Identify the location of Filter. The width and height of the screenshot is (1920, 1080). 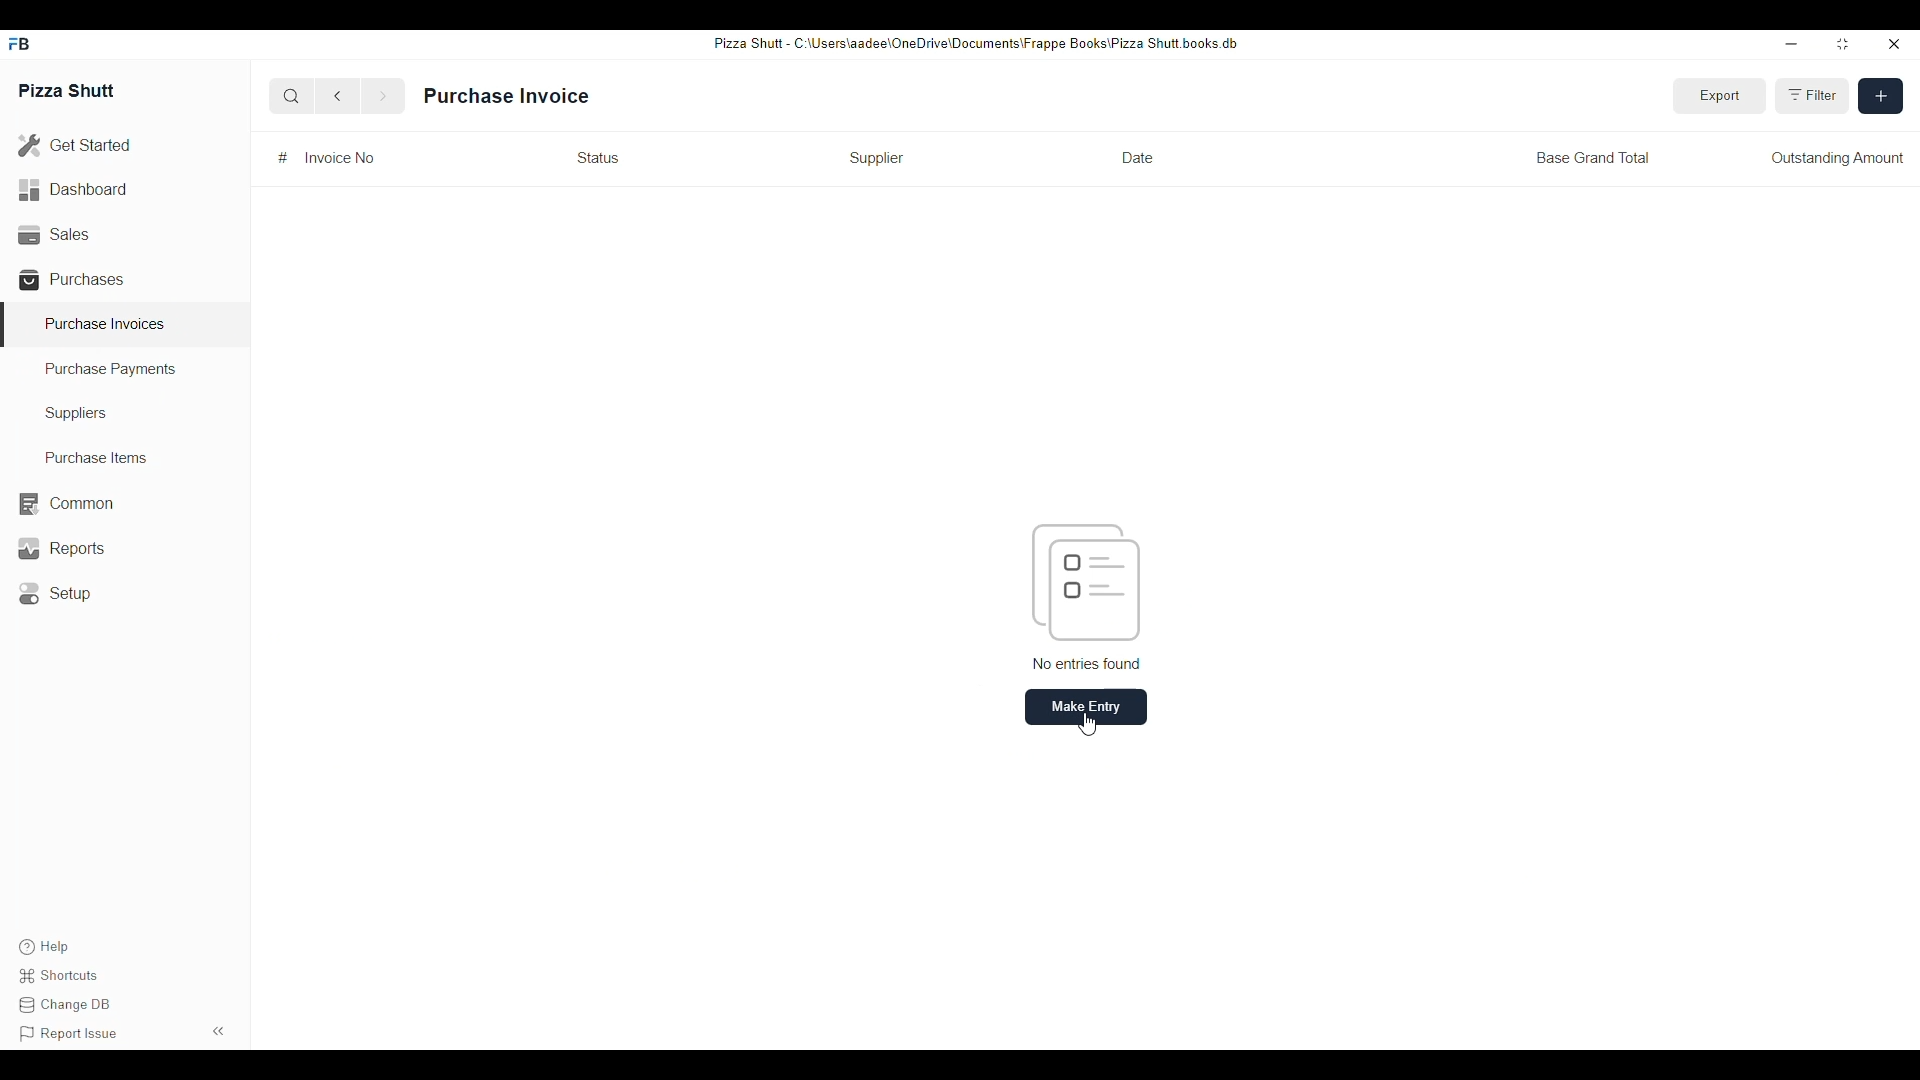
(1815, 96).